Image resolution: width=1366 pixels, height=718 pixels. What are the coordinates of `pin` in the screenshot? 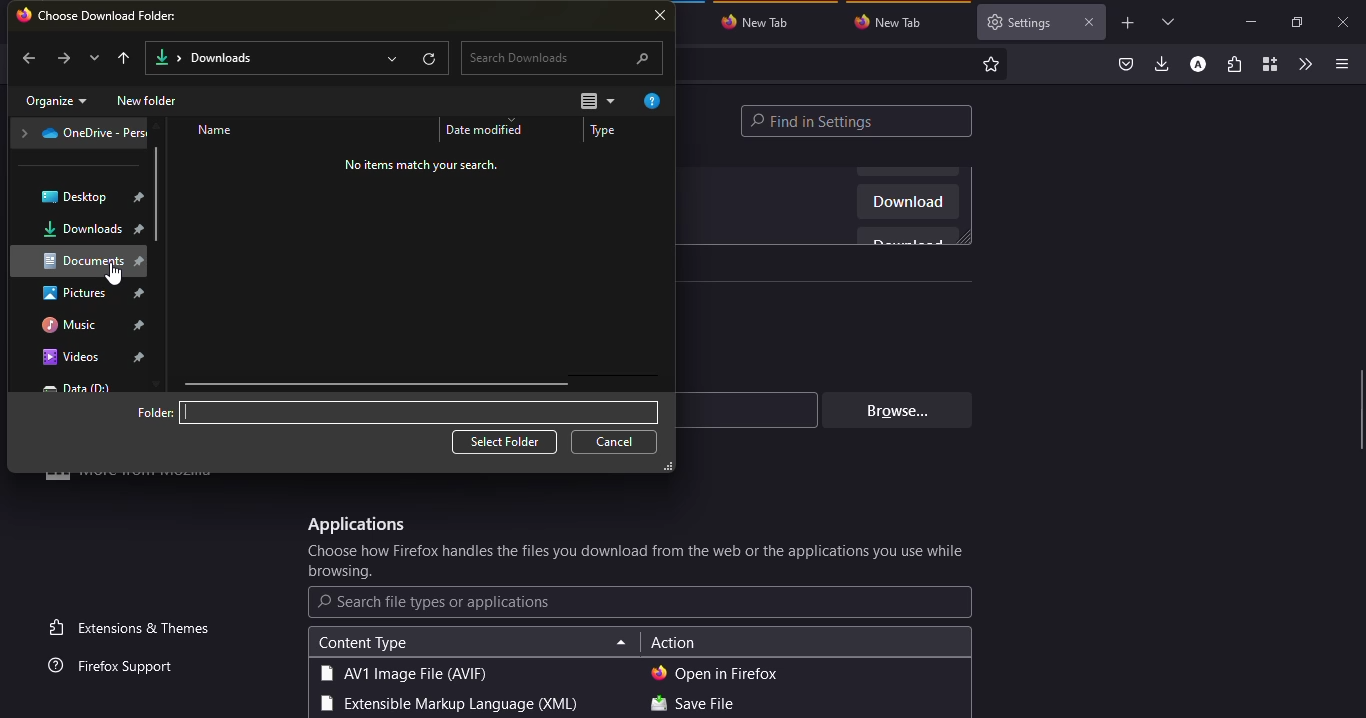 It's located at (140, 357).